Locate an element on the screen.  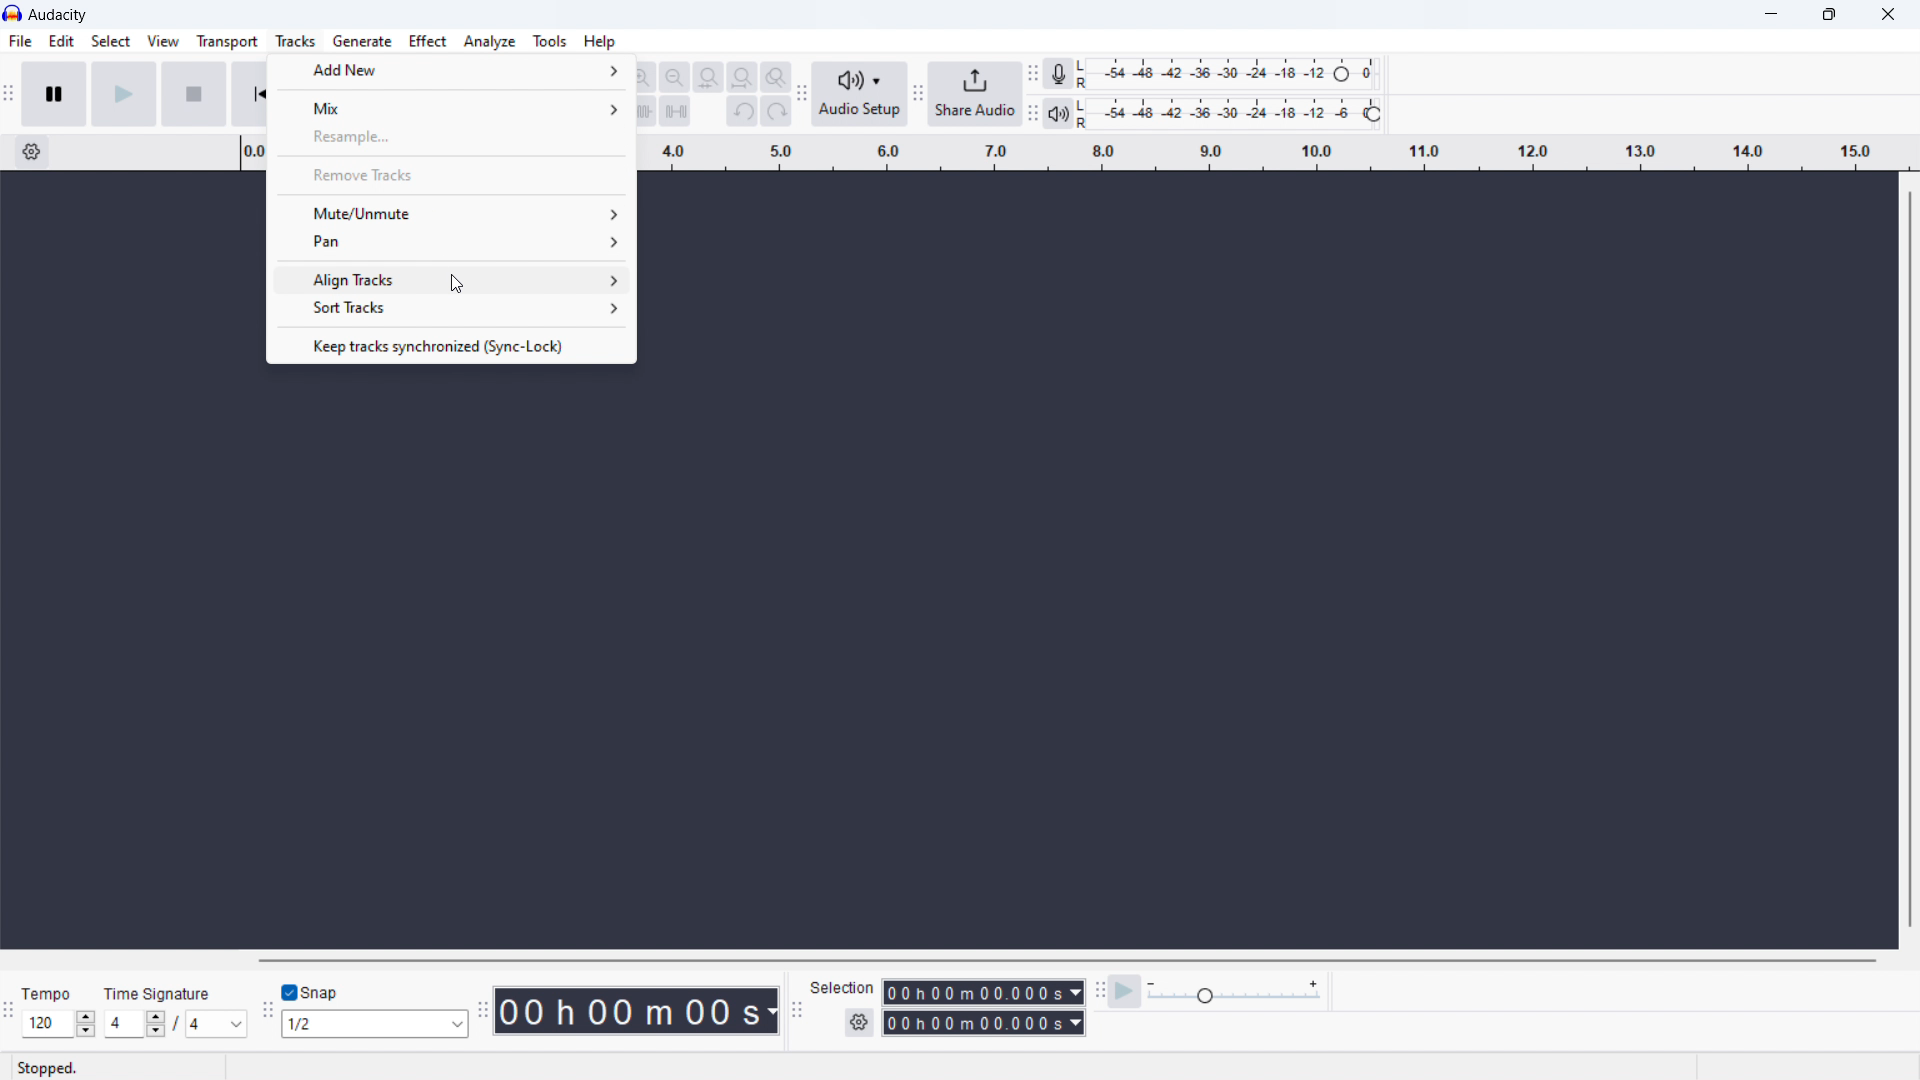
adjust tempo is located at coordinates (59, 1024).